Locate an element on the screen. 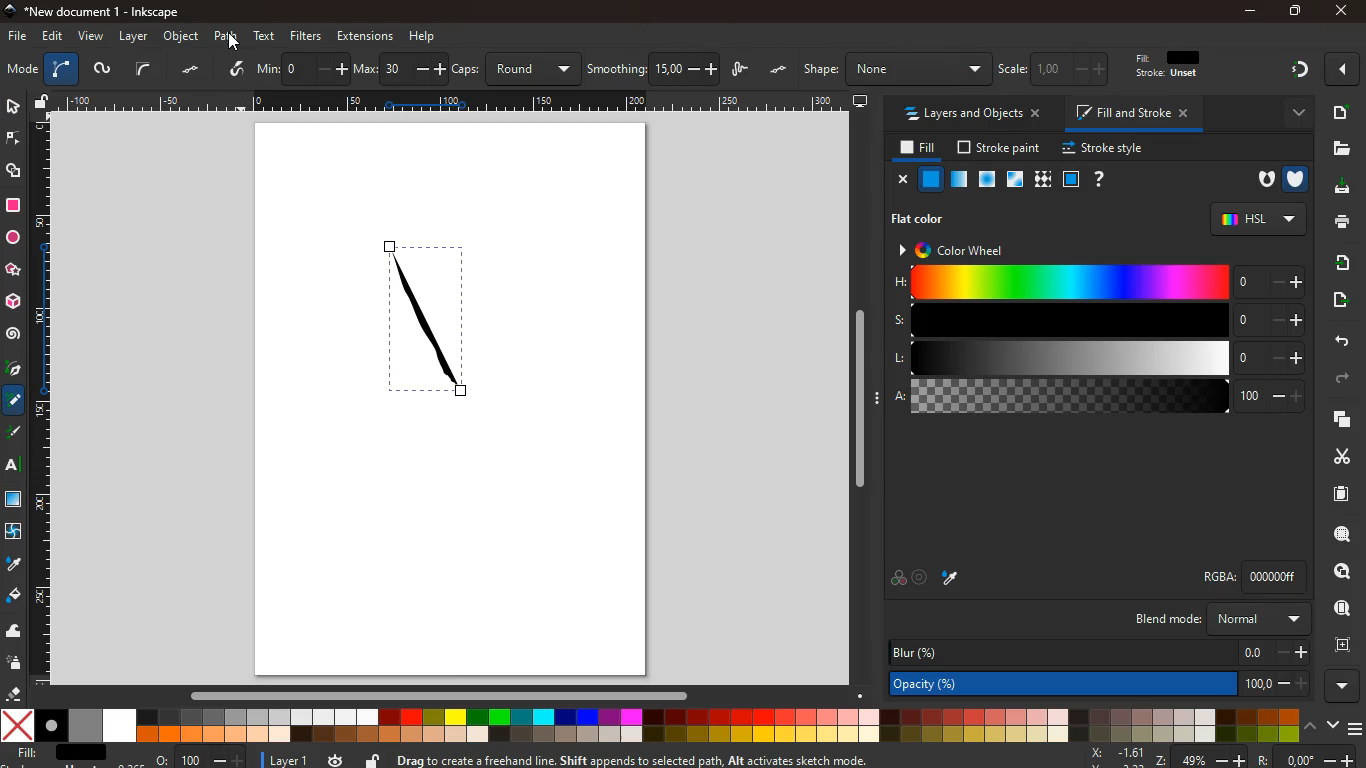  s is located at coordinates (1098, 320).